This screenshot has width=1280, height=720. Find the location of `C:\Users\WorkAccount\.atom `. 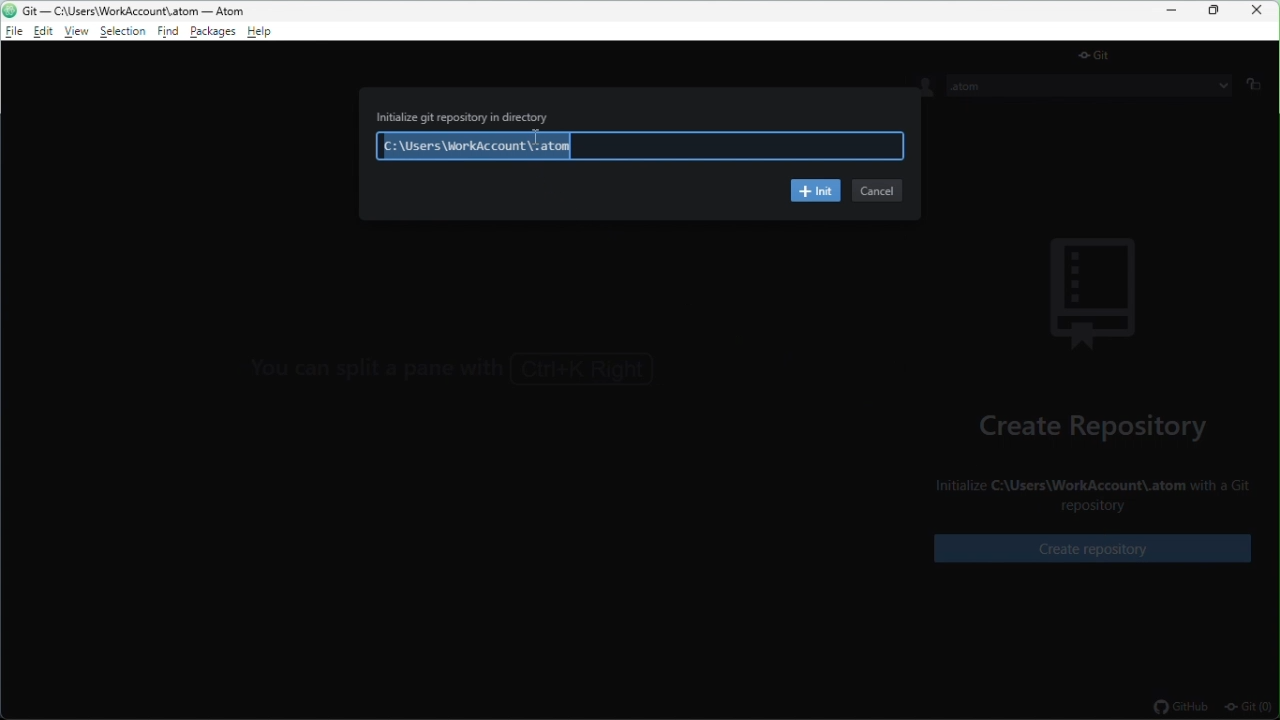

C:\Users\WorkAccount\.atom  is located at coordinates (642, 147).